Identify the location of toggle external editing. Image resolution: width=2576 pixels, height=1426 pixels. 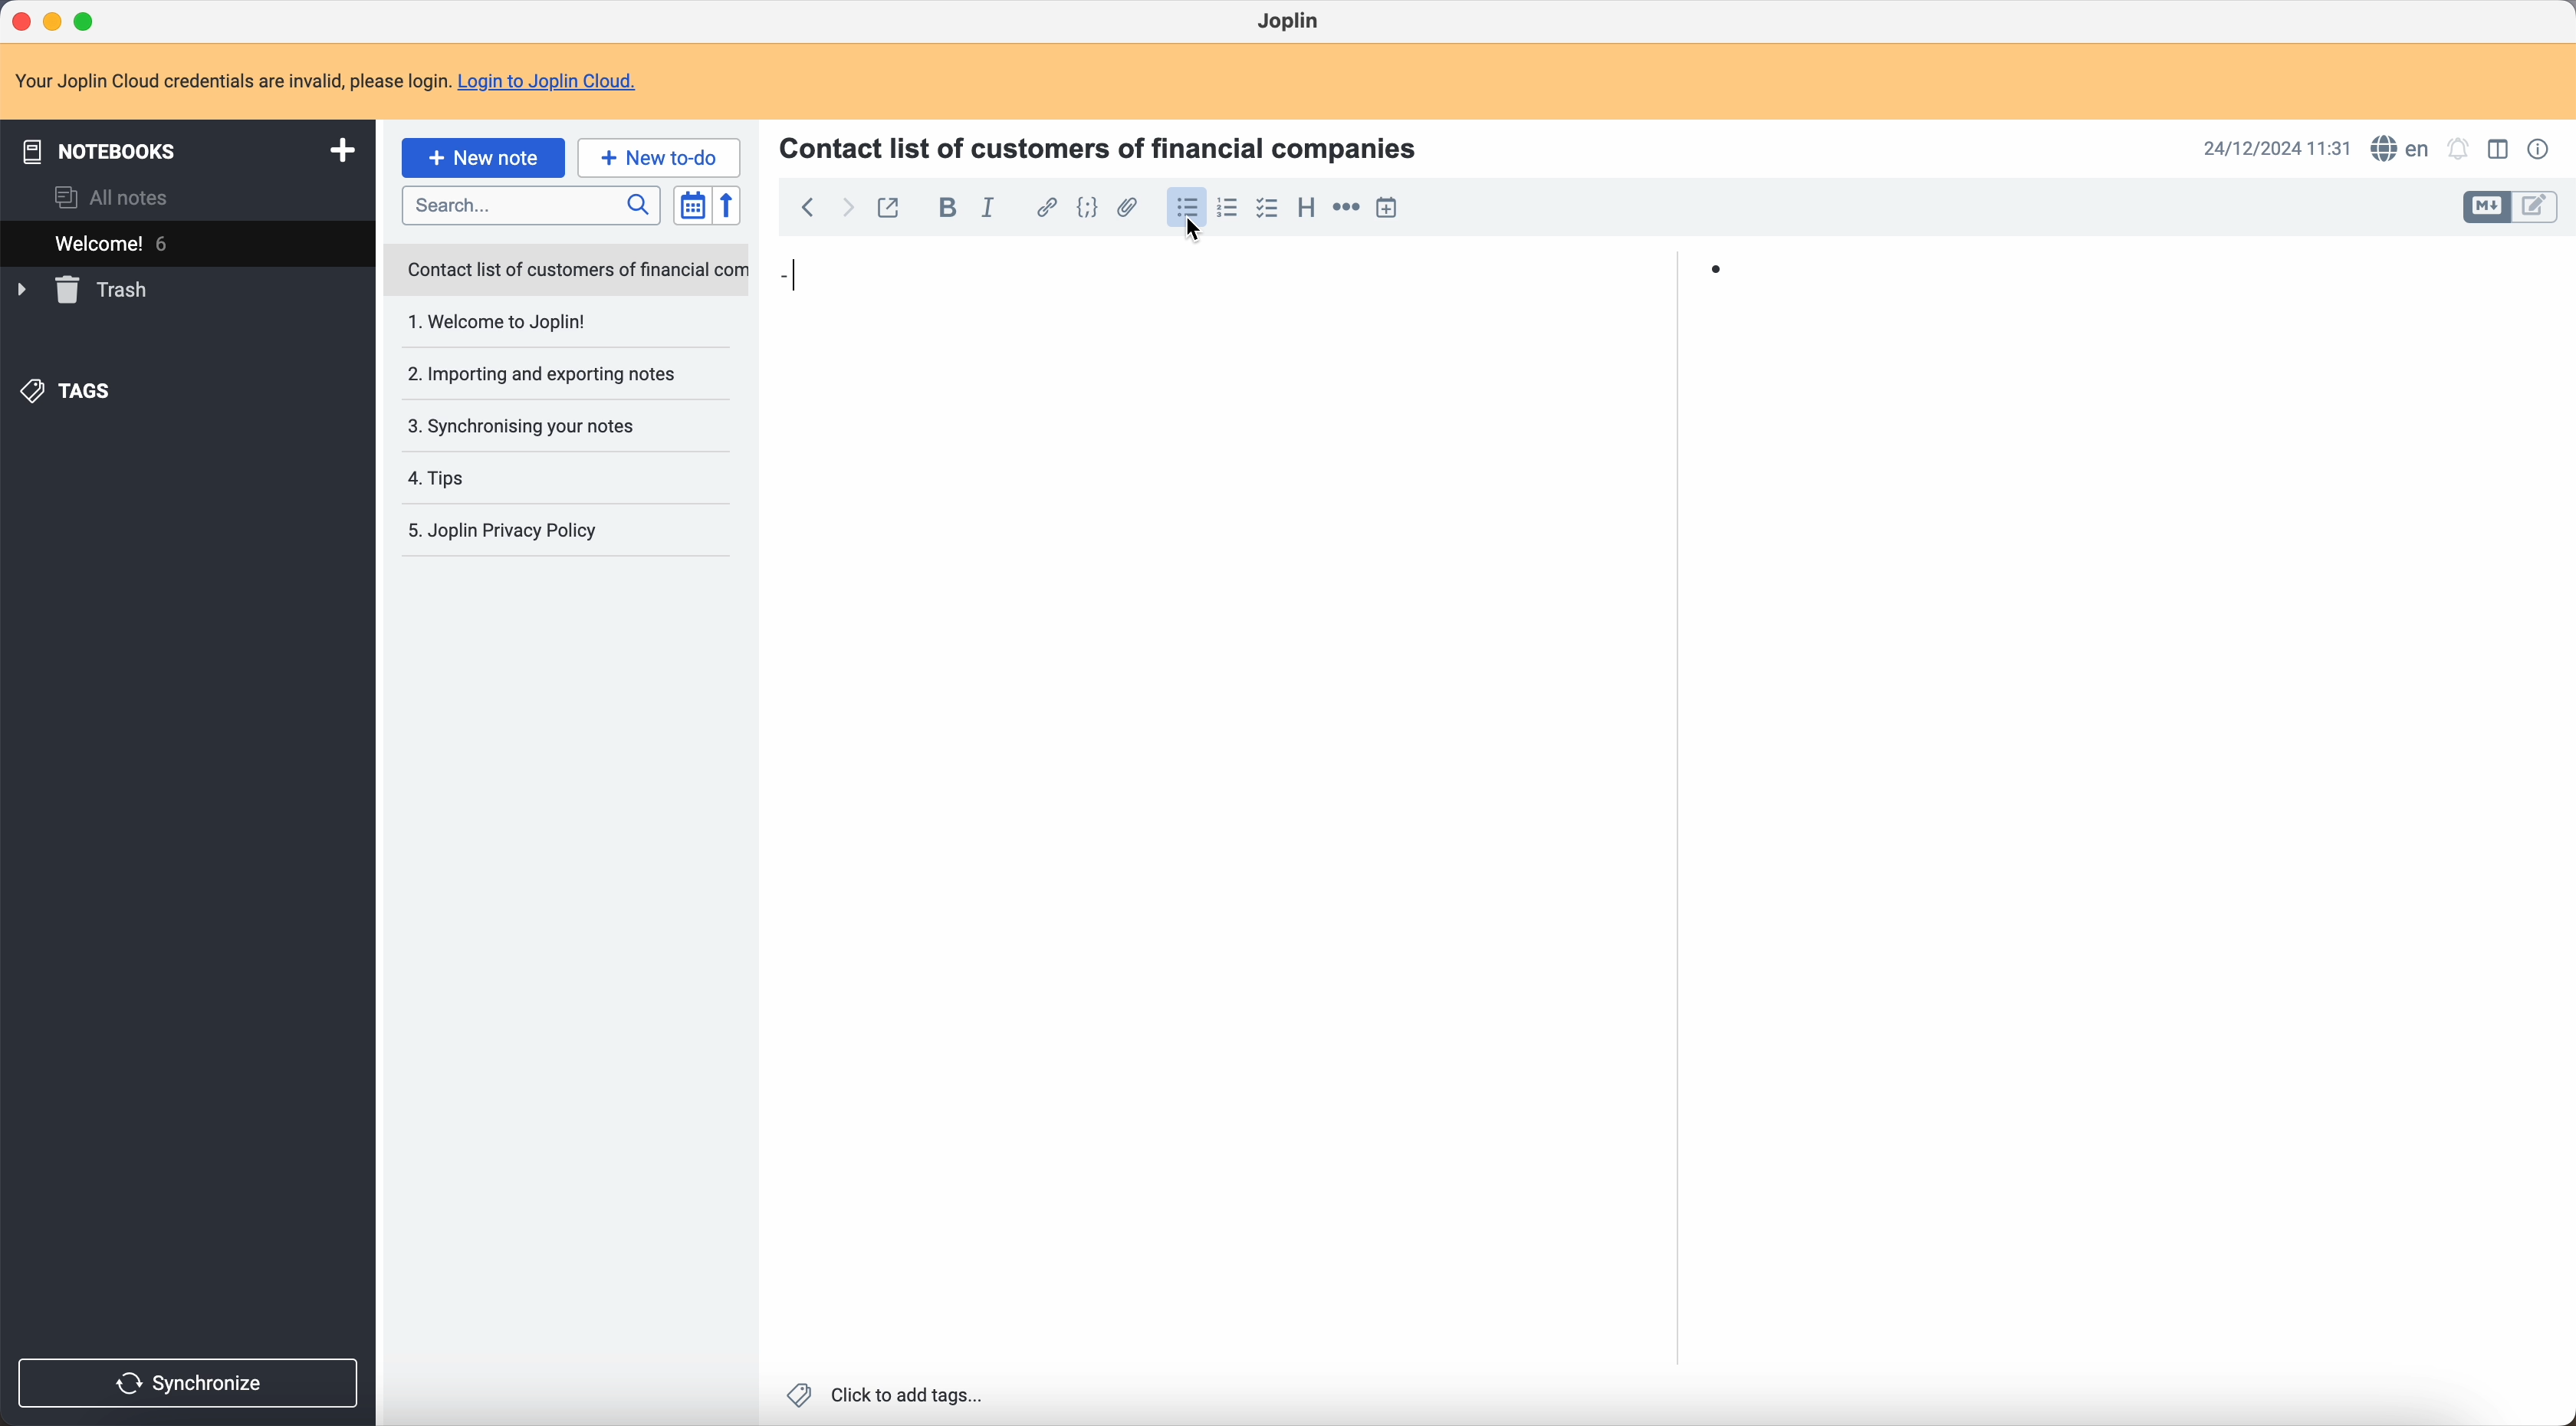
(894, 205).